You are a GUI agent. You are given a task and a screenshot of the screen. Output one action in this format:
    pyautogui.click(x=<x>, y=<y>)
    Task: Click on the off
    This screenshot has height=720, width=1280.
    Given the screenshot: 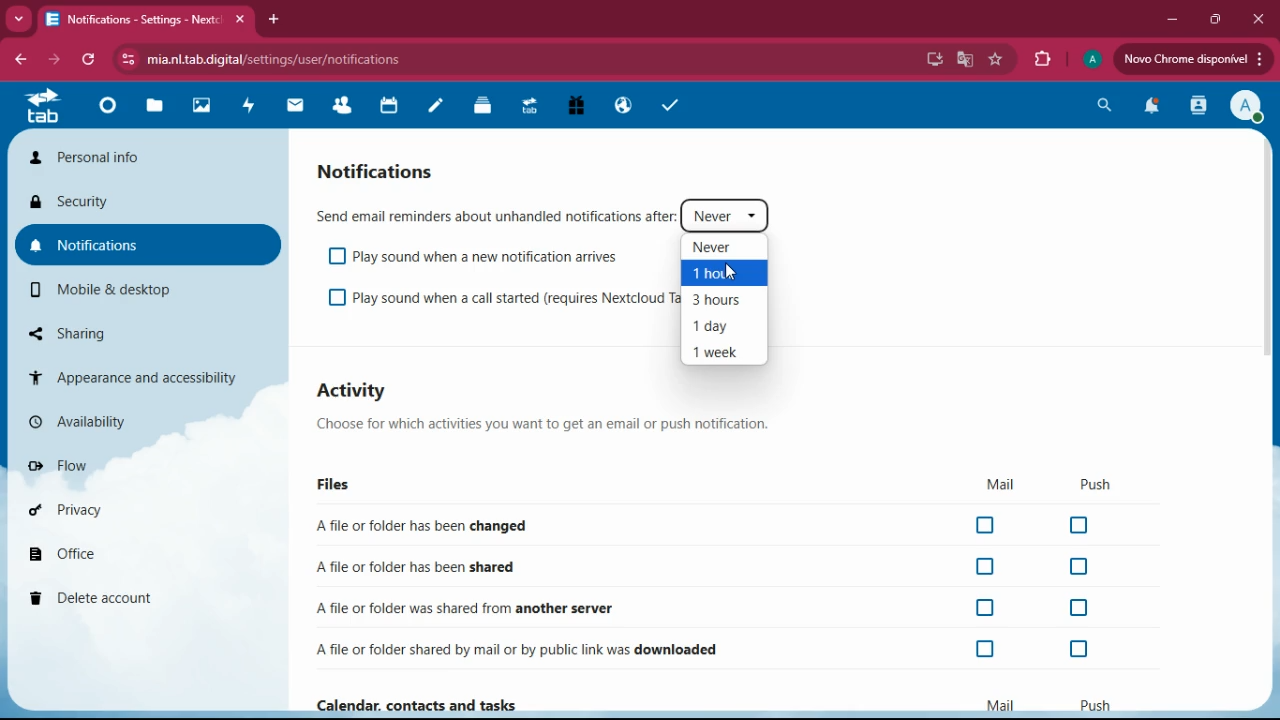 What is the action you would take?
    pyautogui.click(x=334, y=256)
    